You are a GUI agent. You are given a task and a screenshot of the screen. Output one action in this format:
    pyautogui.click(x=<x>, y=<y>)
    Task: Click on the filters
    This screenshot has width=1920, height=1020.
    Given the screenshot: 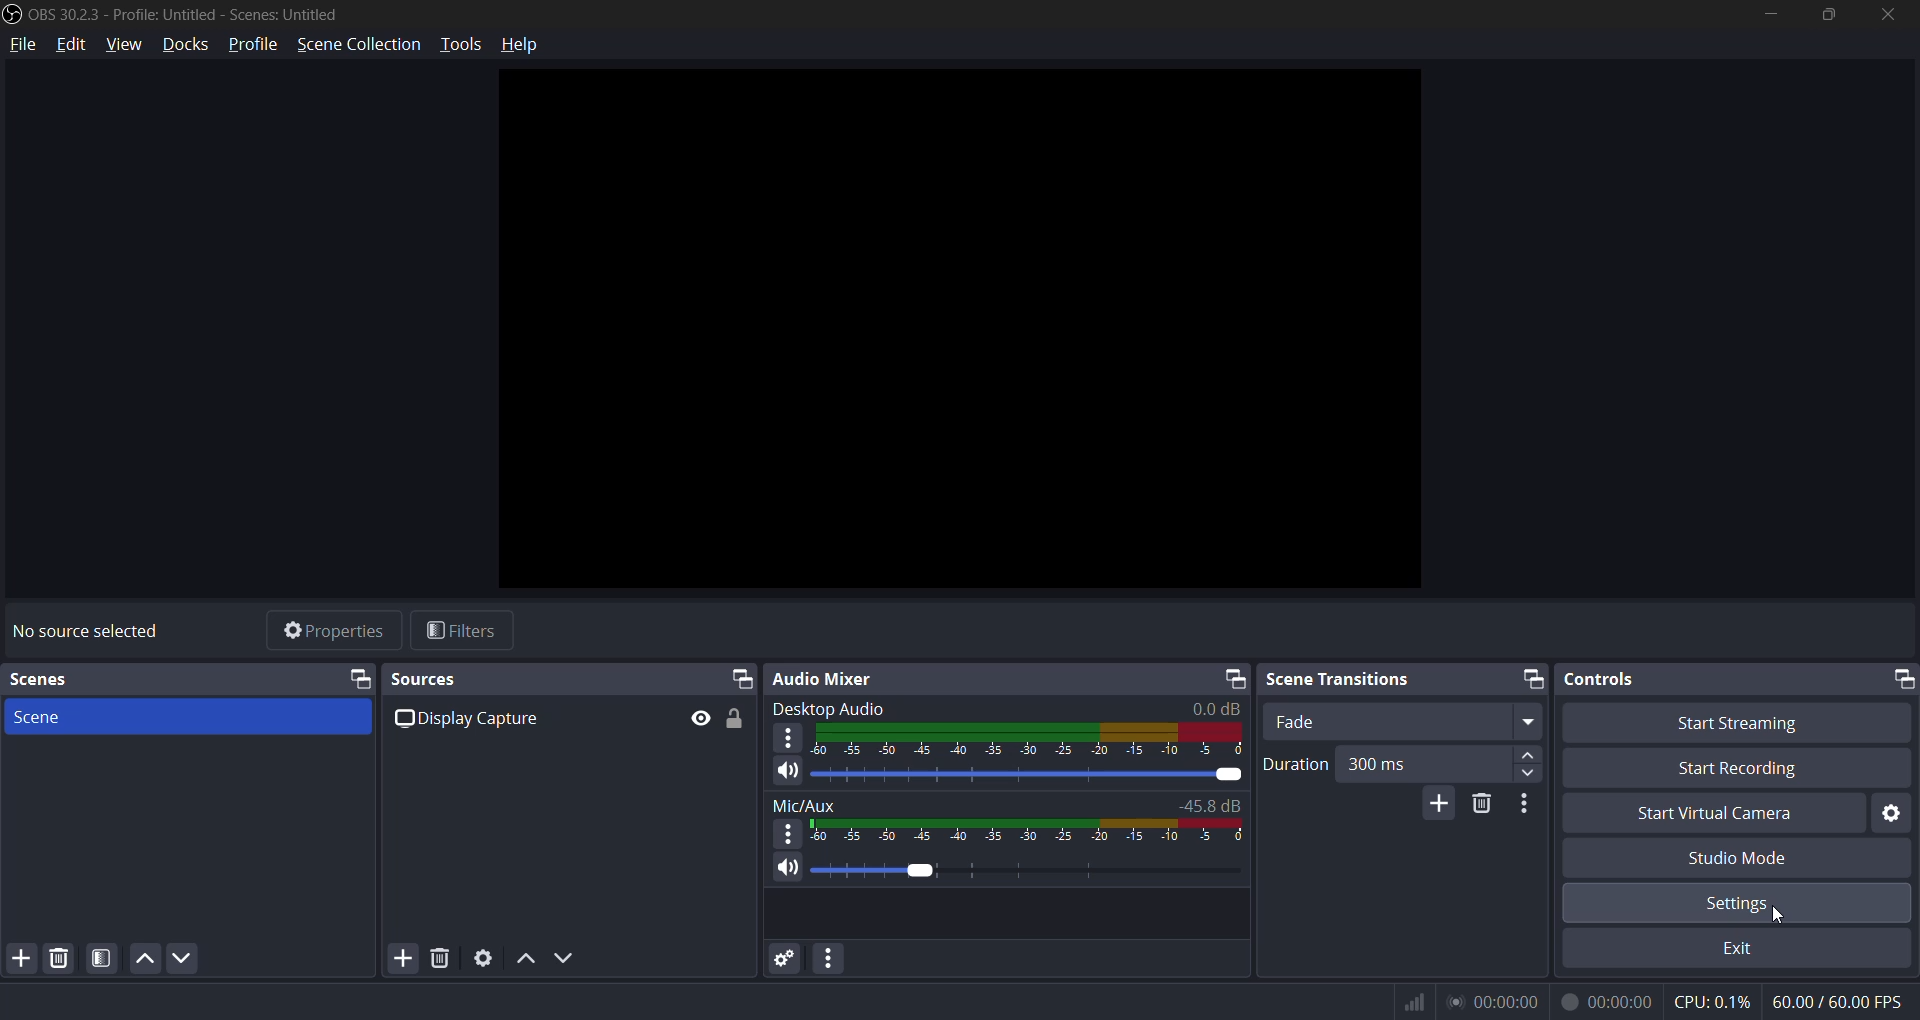 What is the action you would take?
    pyautogui.click(x=461, y=628)
    